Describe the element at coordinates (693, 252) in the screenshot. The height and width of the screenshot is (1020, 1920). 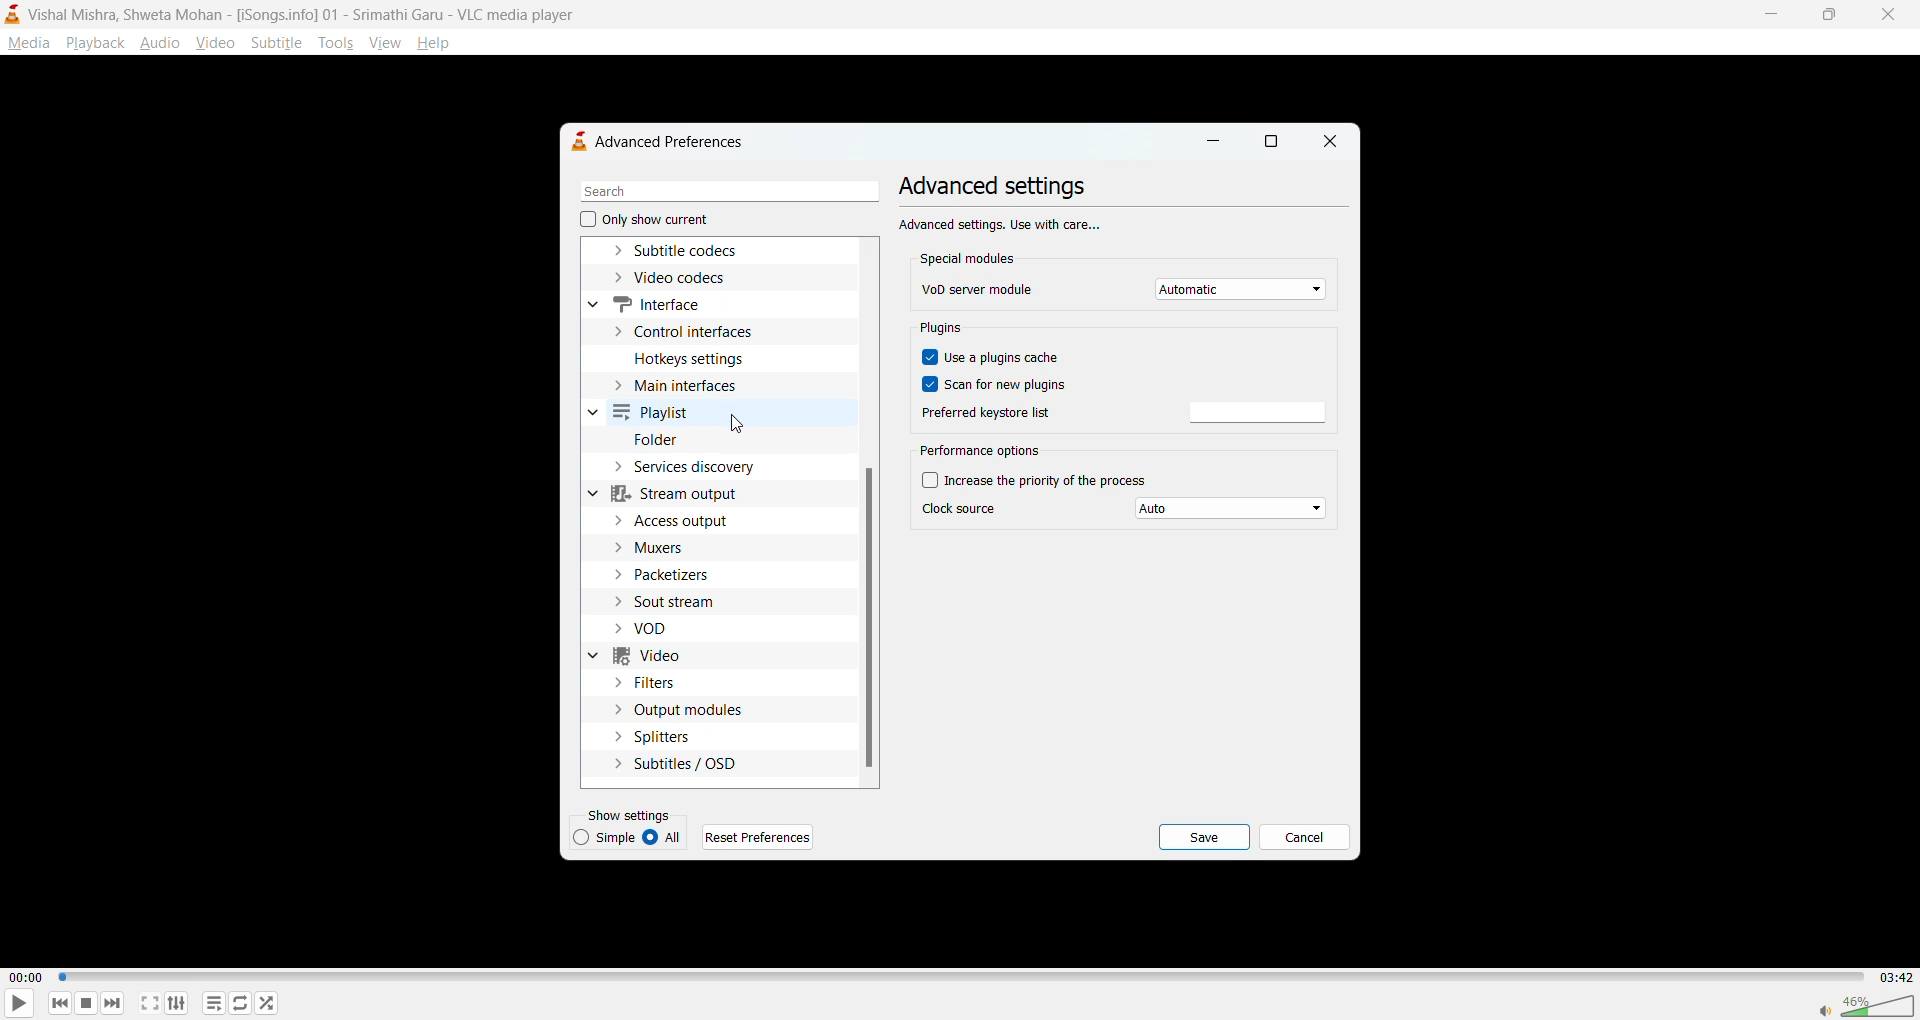
I see `subtitle codecs` at that location.